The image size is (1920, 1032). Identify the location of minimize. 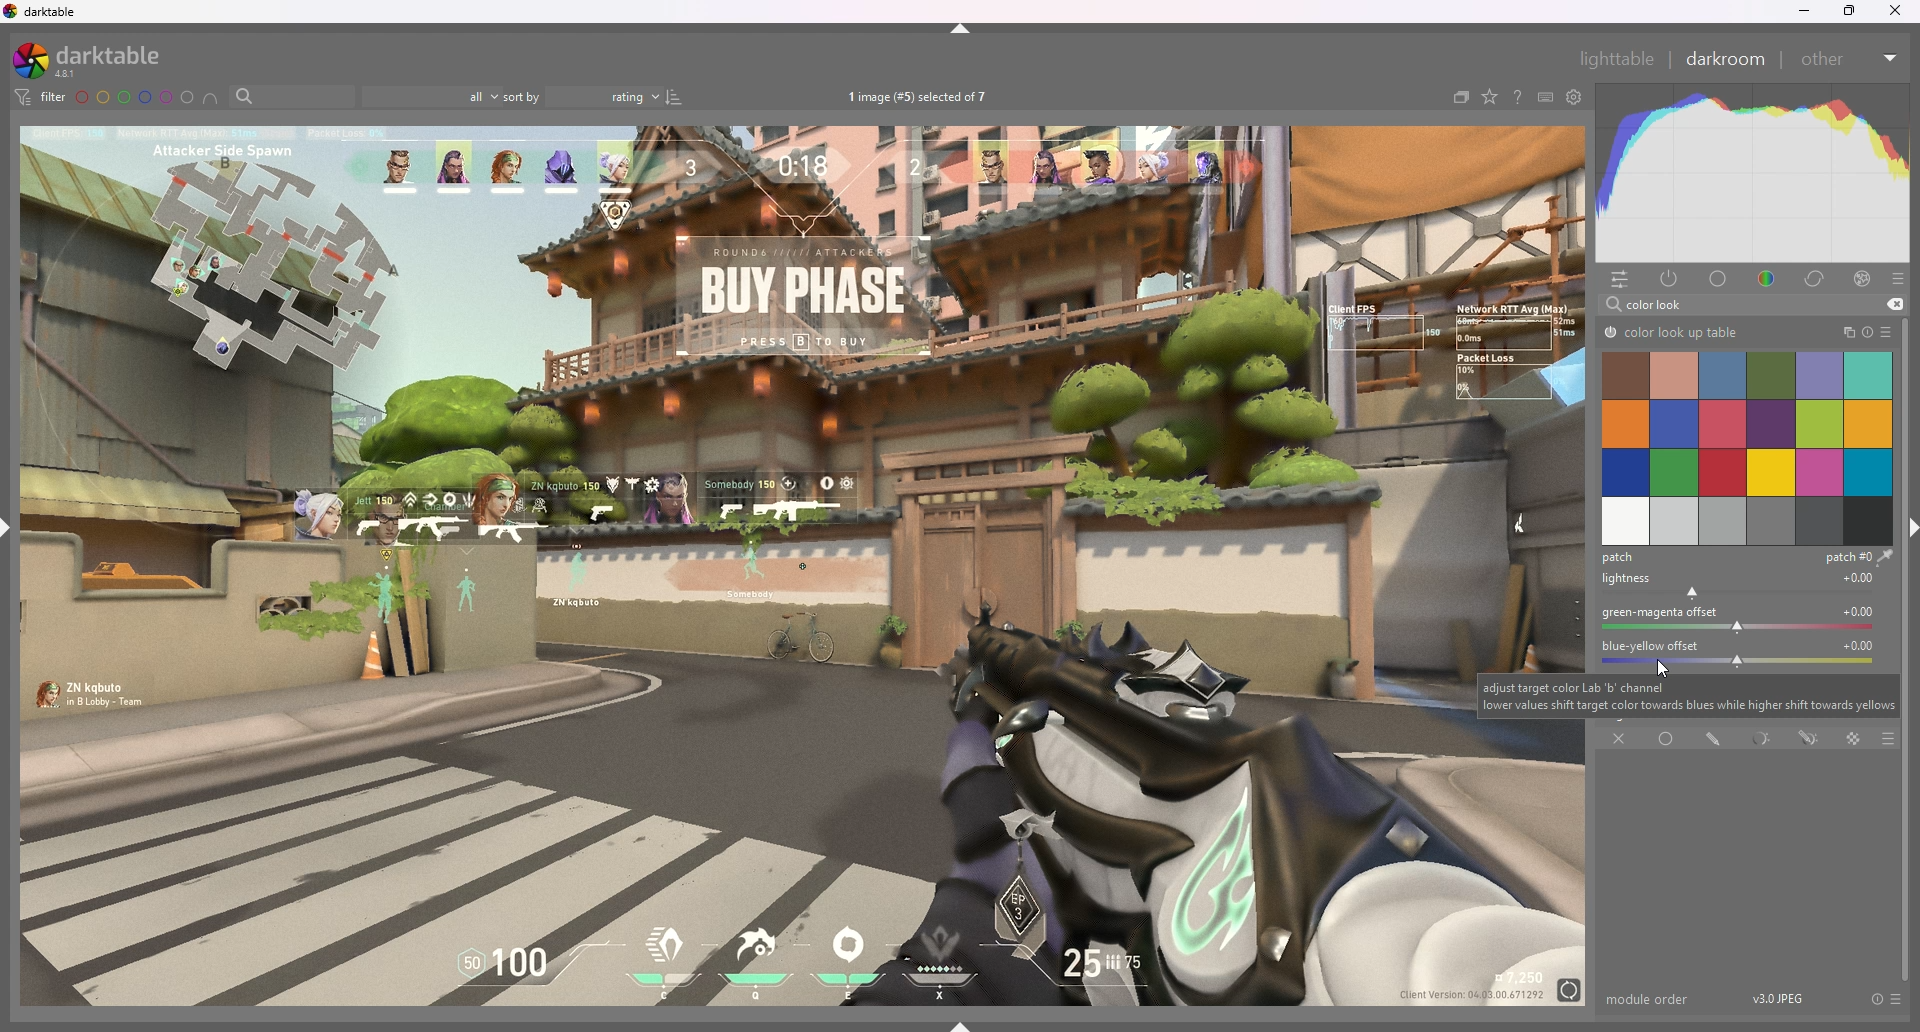
(1804, 10).